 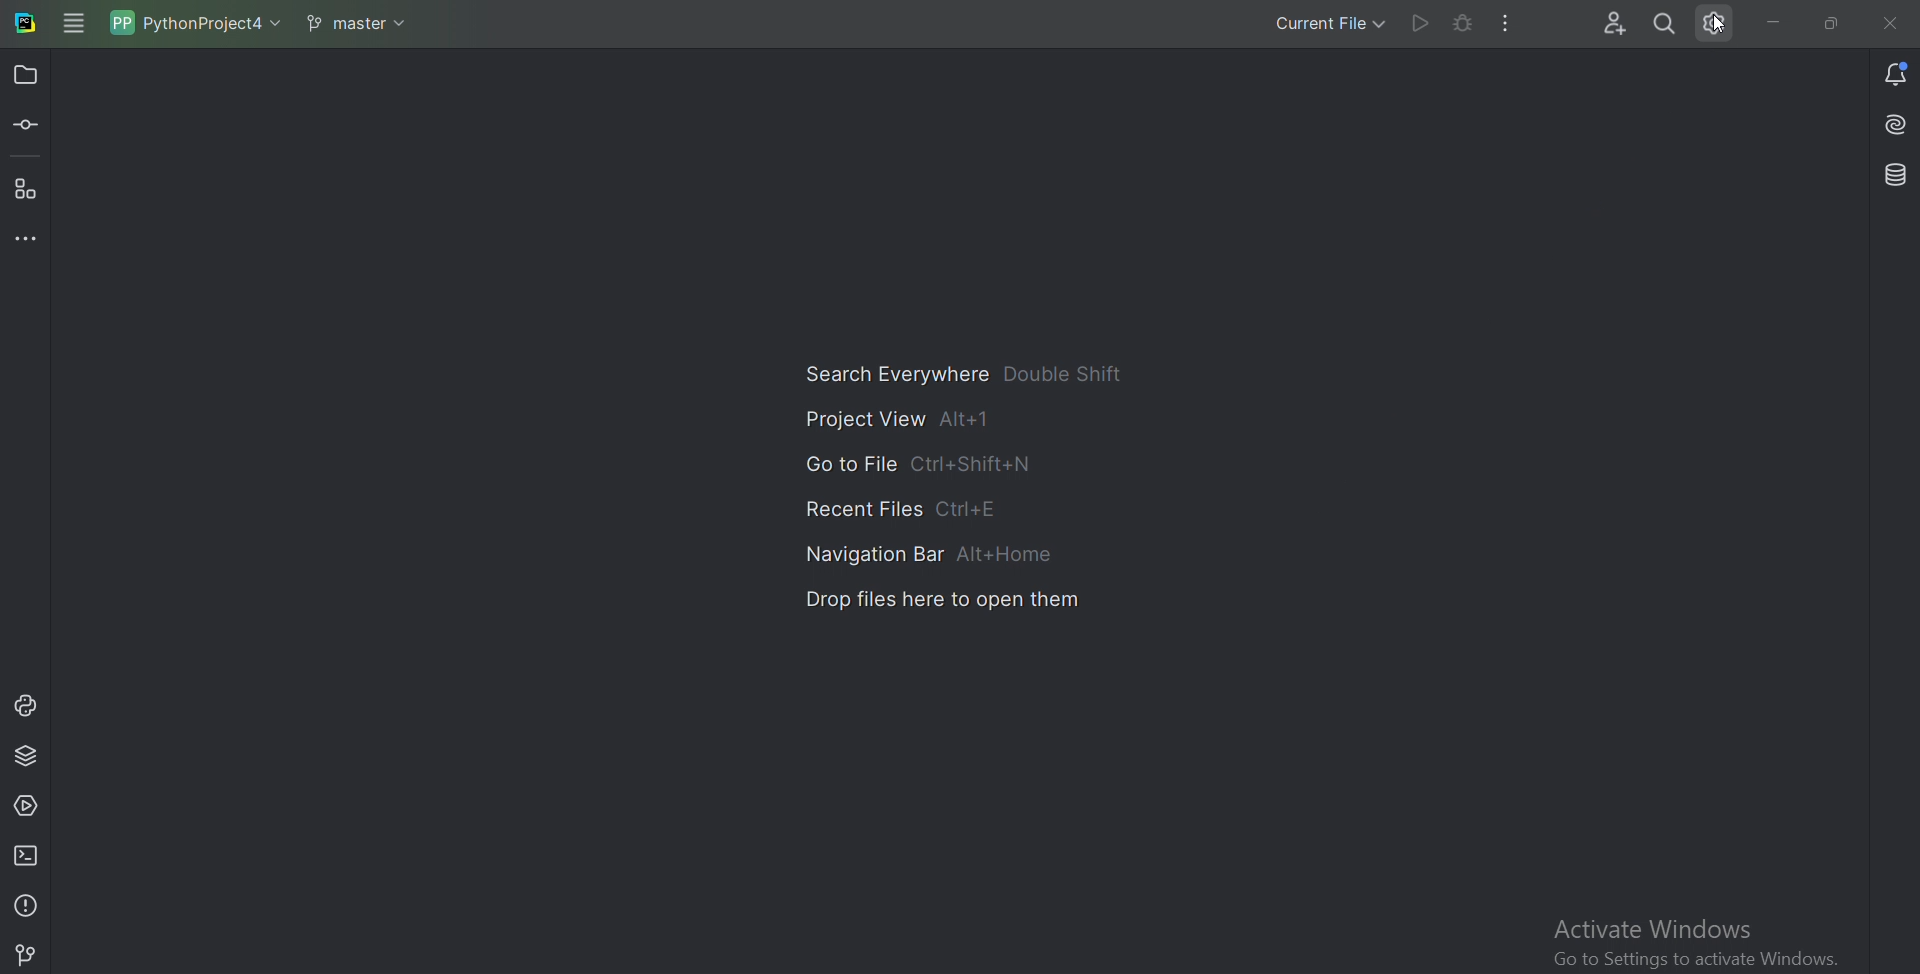 What do you see at coordinates (1508, 22) in the screenshot?
I see `More actions` at bounding box center [1508, 22].